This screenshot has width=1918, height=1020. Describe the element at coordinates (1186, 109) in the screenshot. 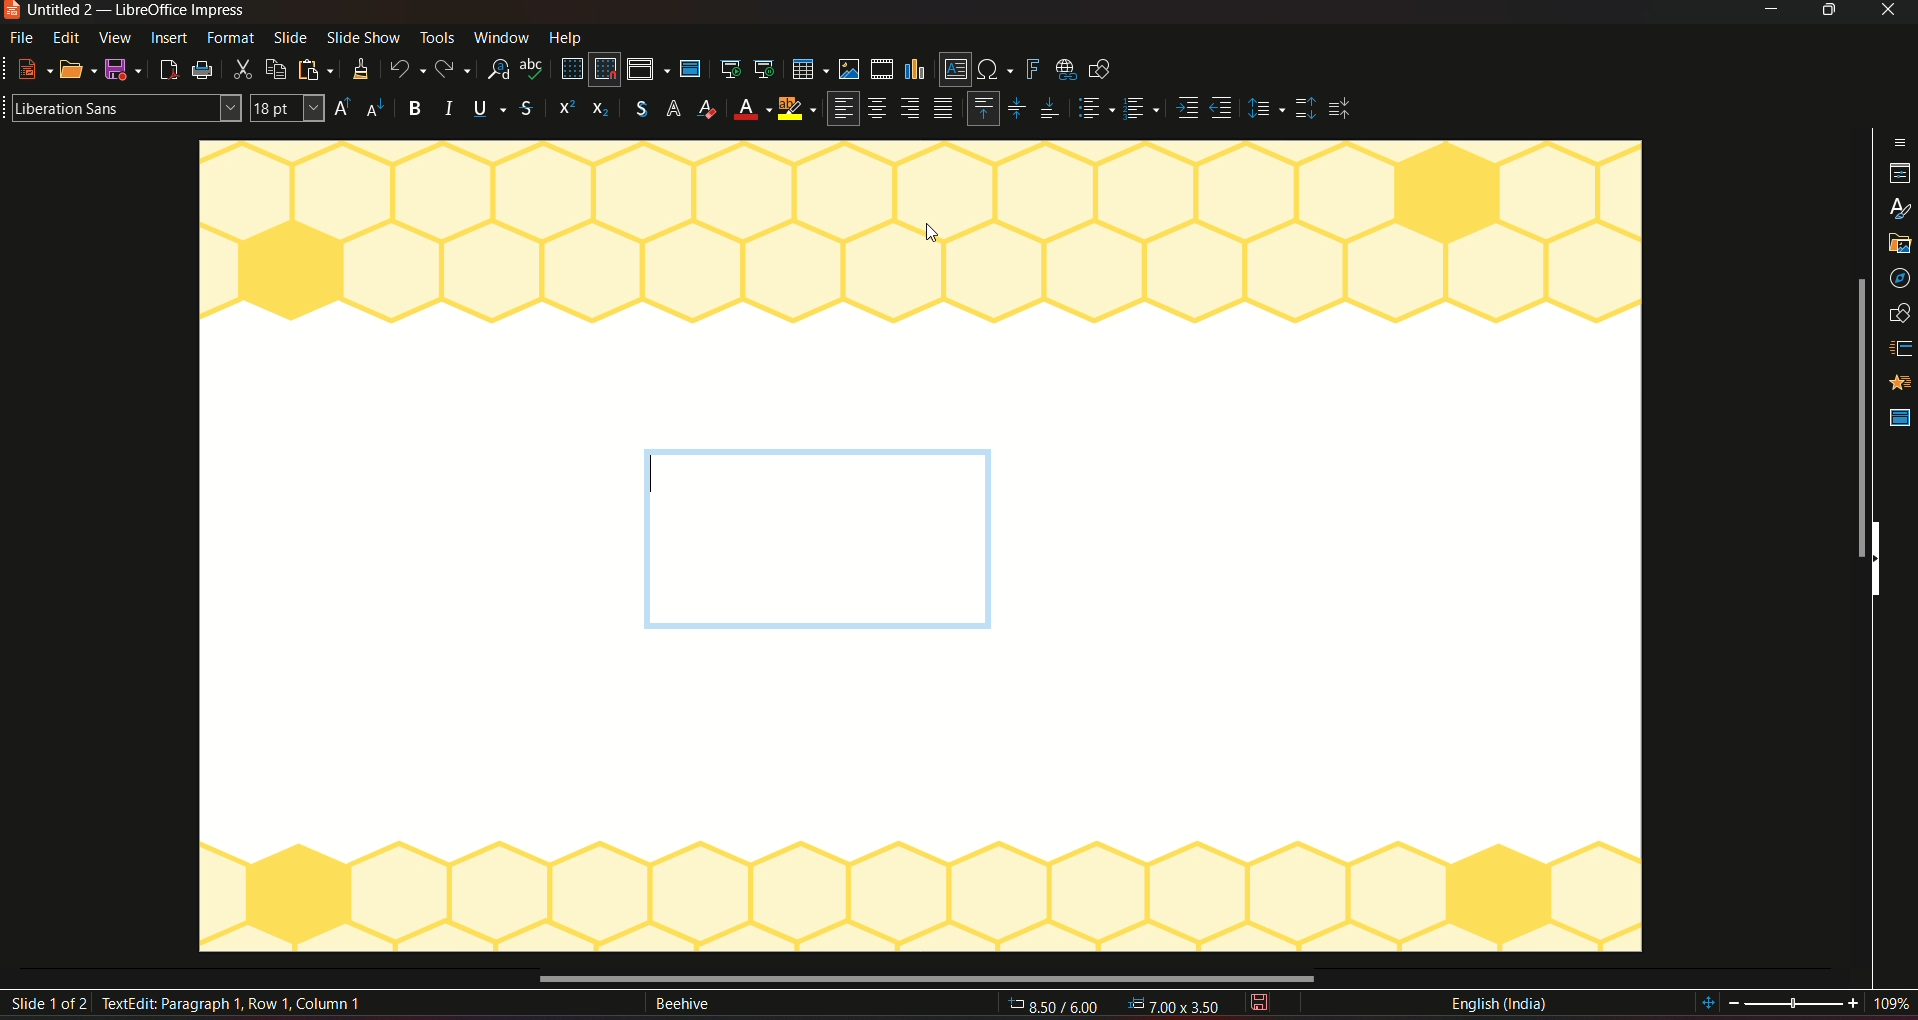

I see `Align side 1` at that location.